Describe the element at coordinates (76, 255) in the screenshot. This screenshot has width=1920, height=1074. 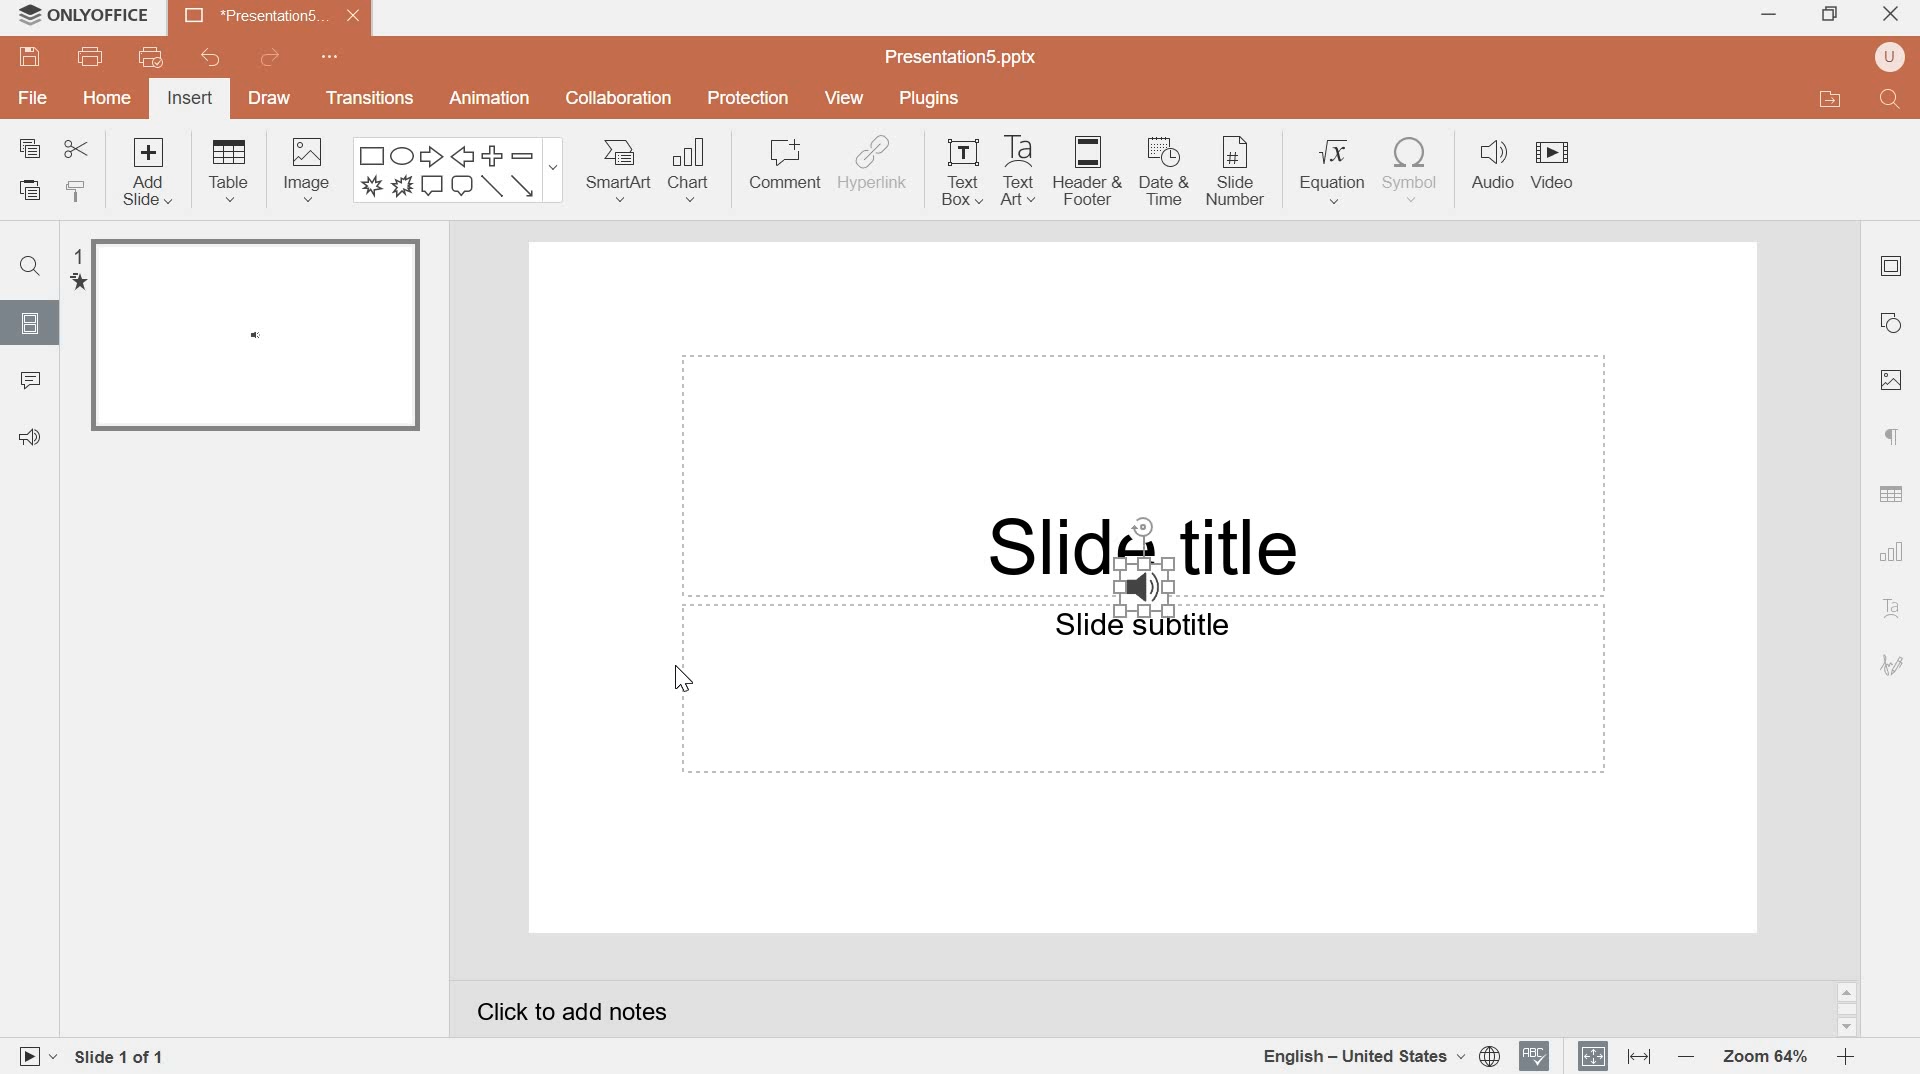
I see `1` at that location.